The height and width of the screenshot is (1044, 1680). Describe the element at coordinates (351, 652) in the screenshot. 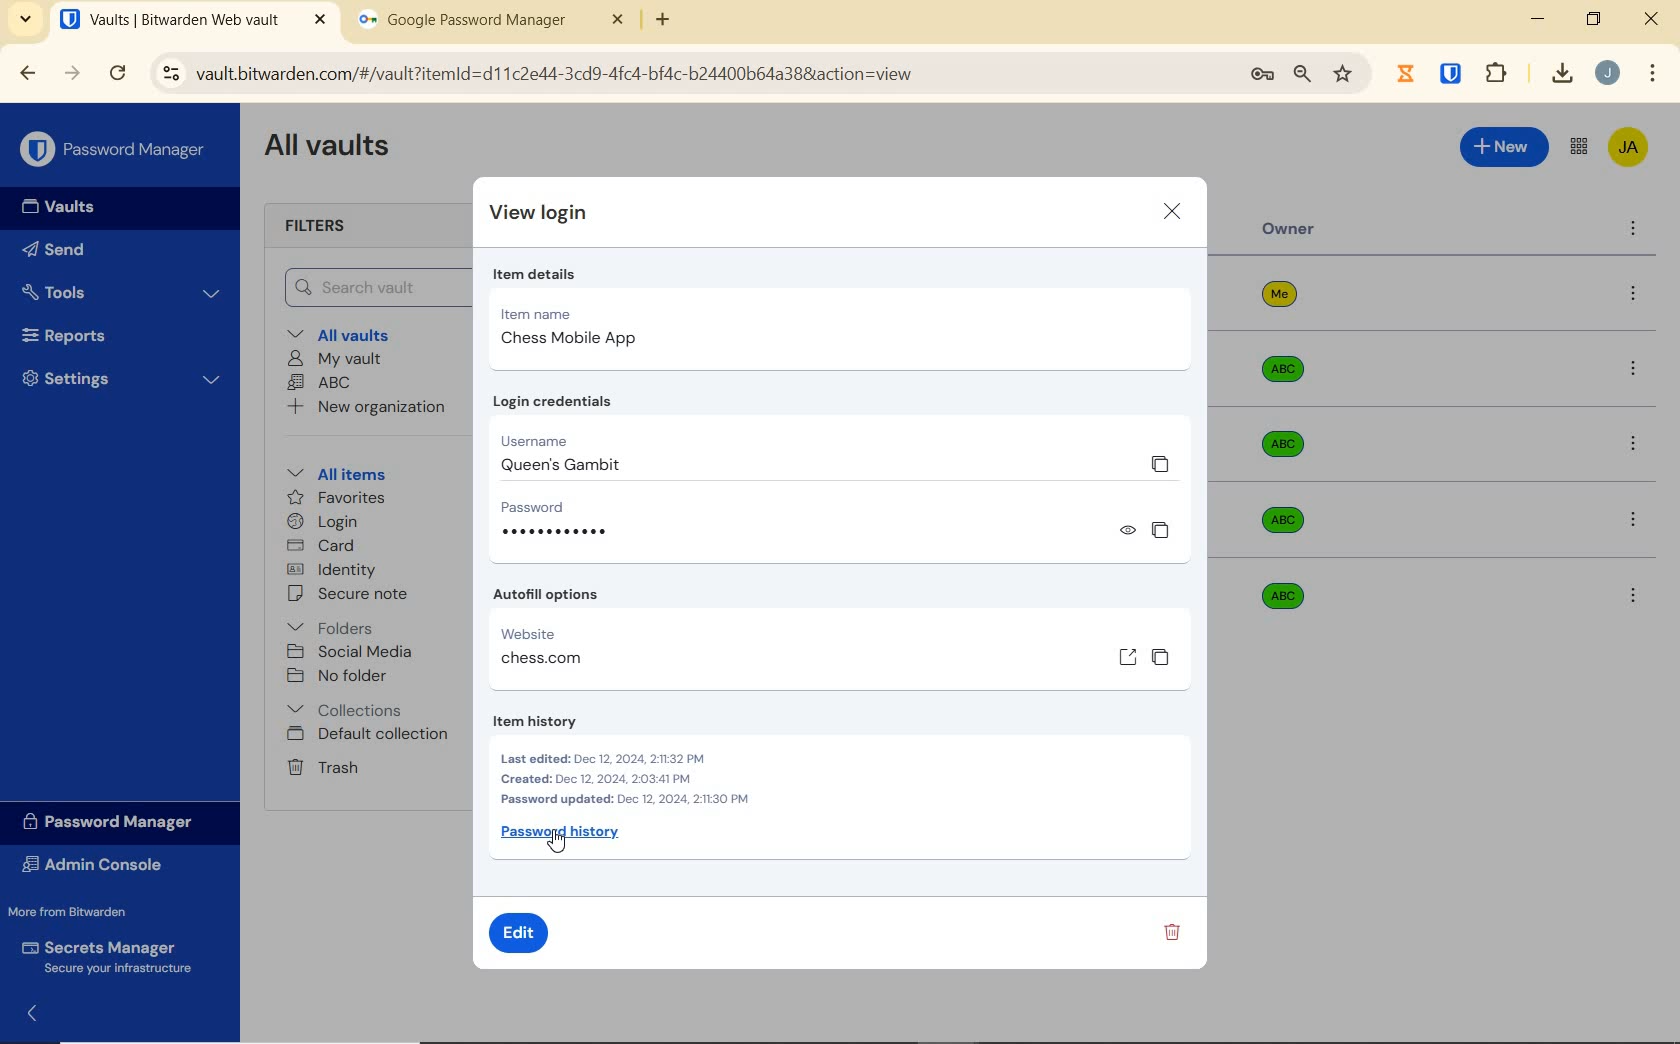

I see `social media` at that location.